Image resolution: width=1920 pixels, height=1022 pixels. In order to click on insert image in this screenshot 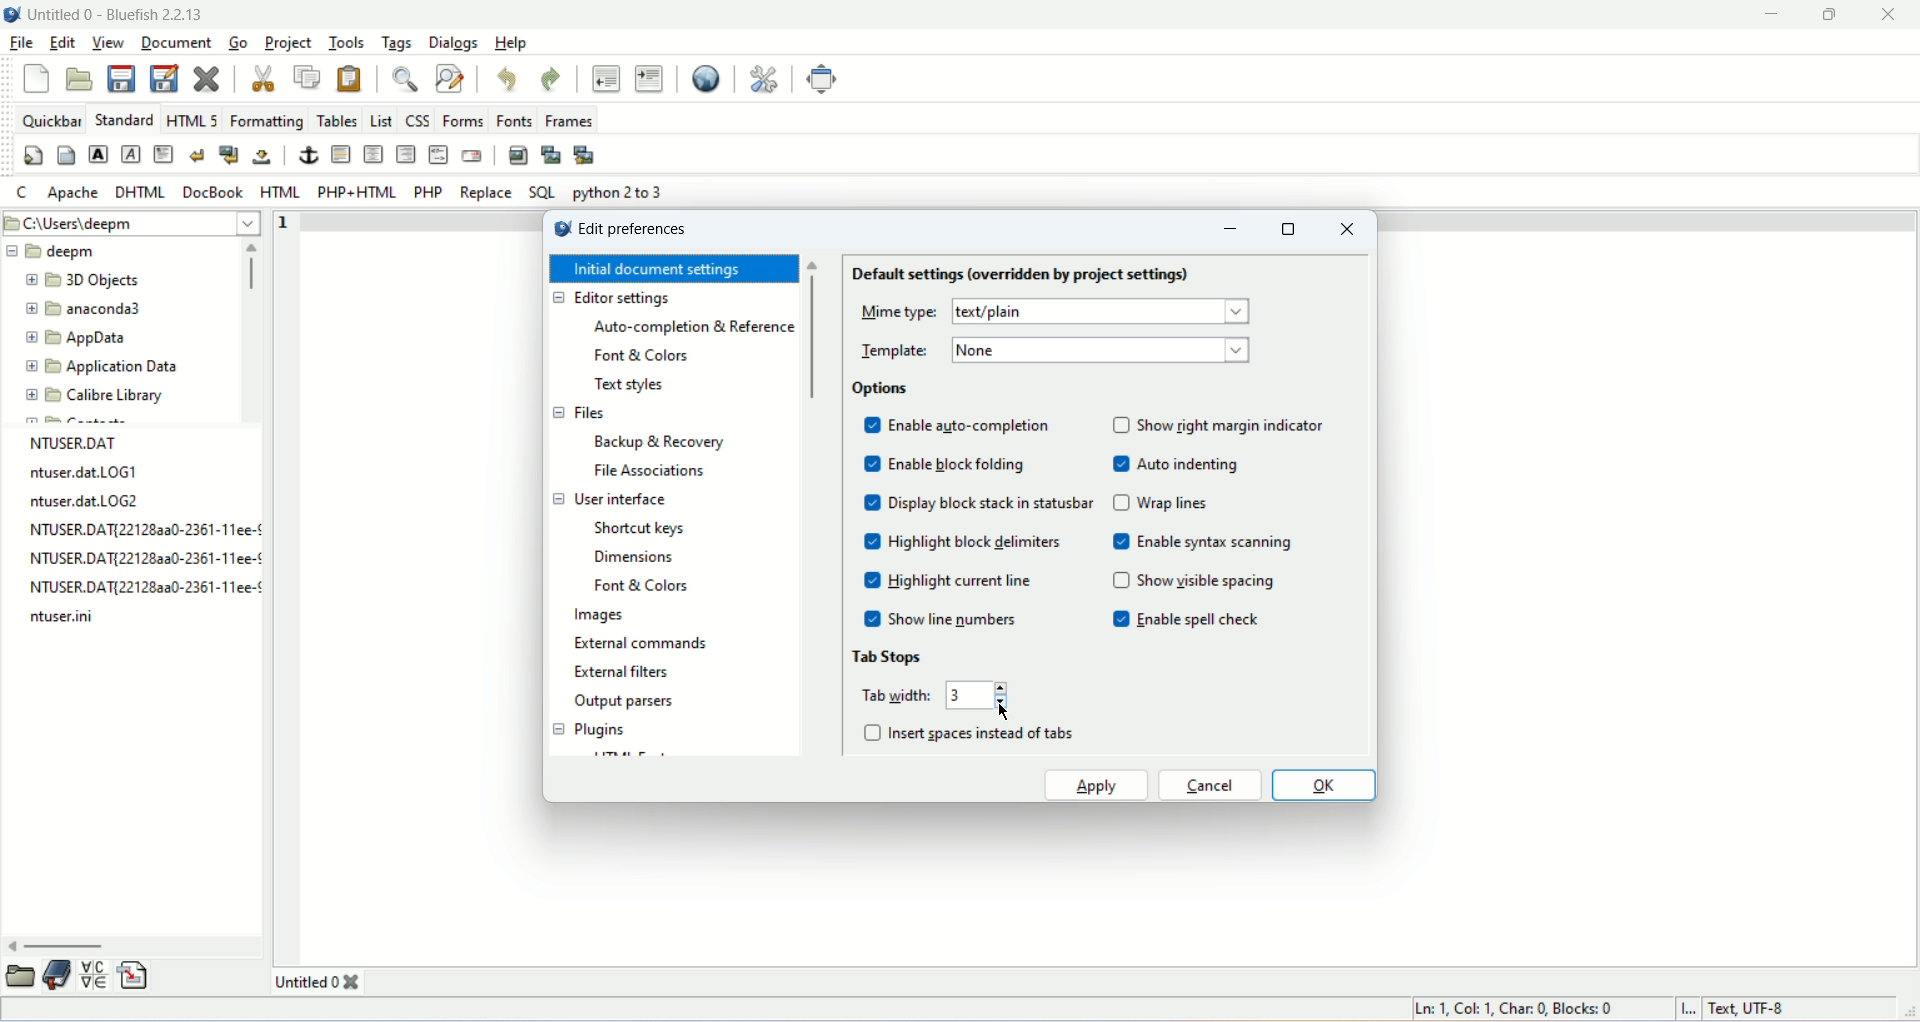, I will do `click(517, 154)`.